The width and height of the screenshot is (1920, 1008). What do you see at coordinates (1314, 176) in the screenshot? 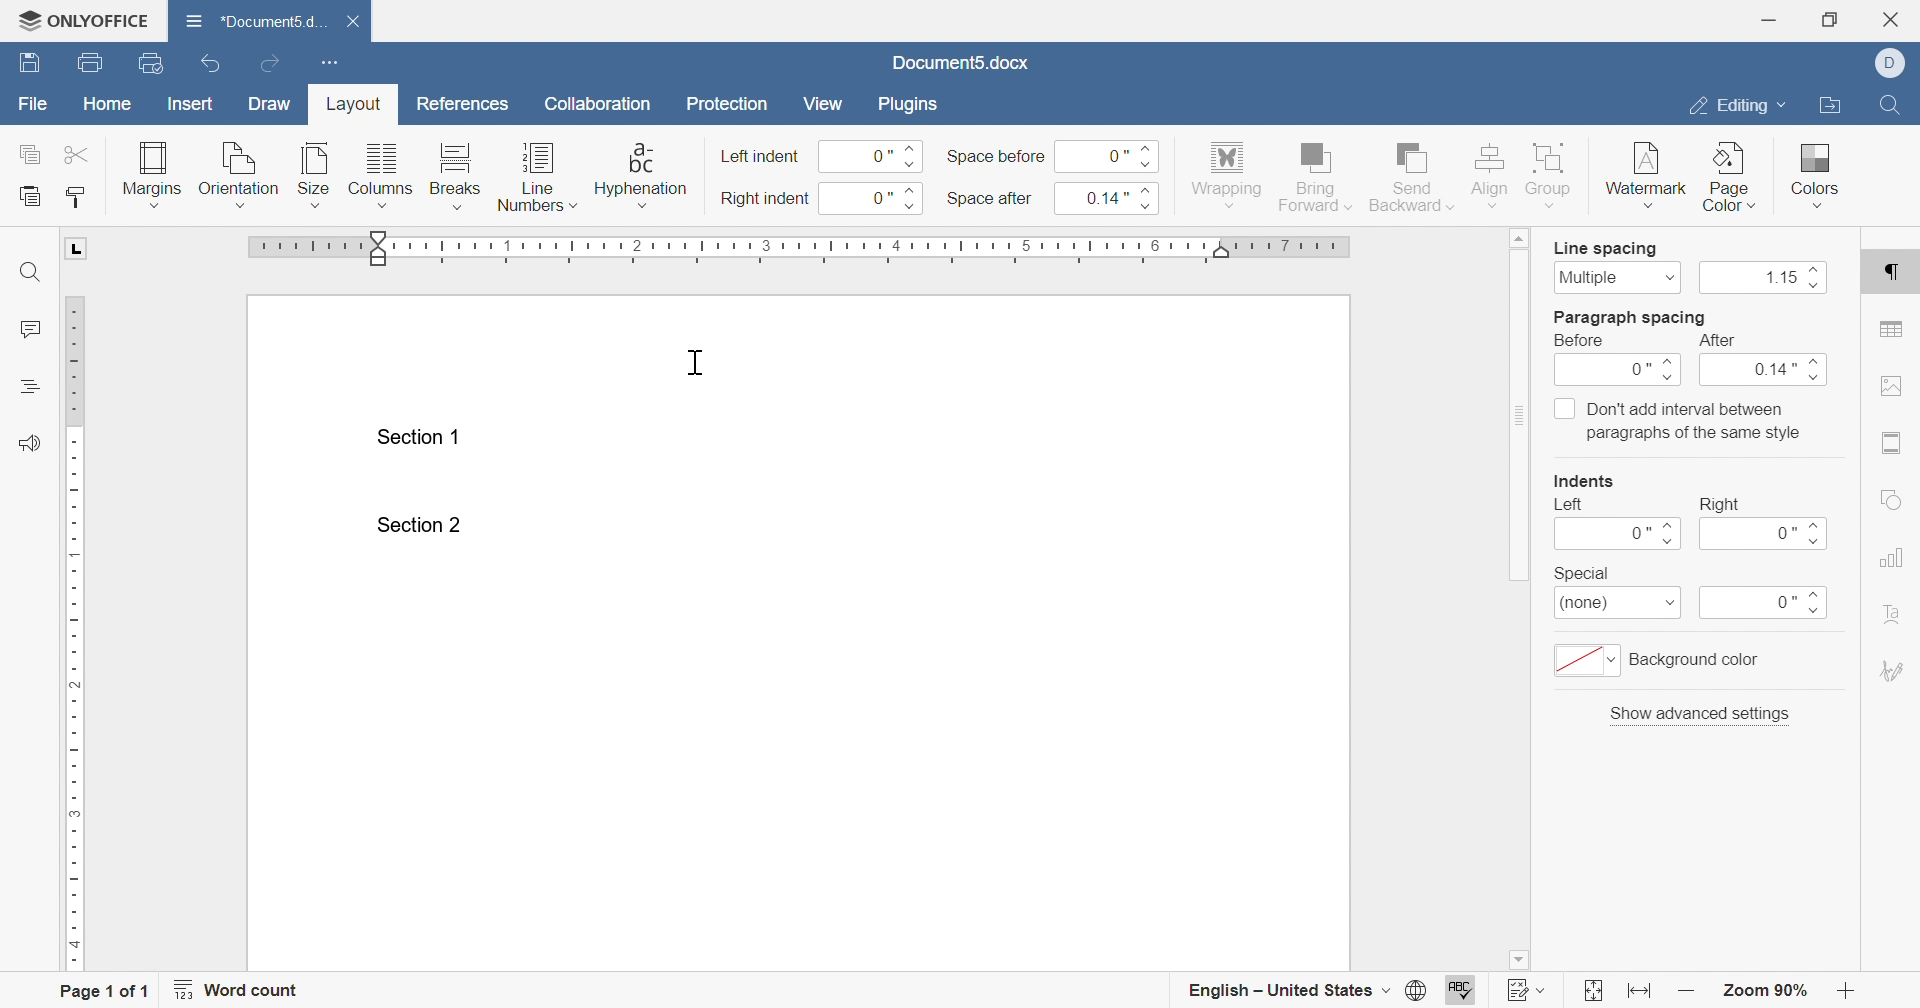
I see `bring forward` at bounding box center [1314, 176].